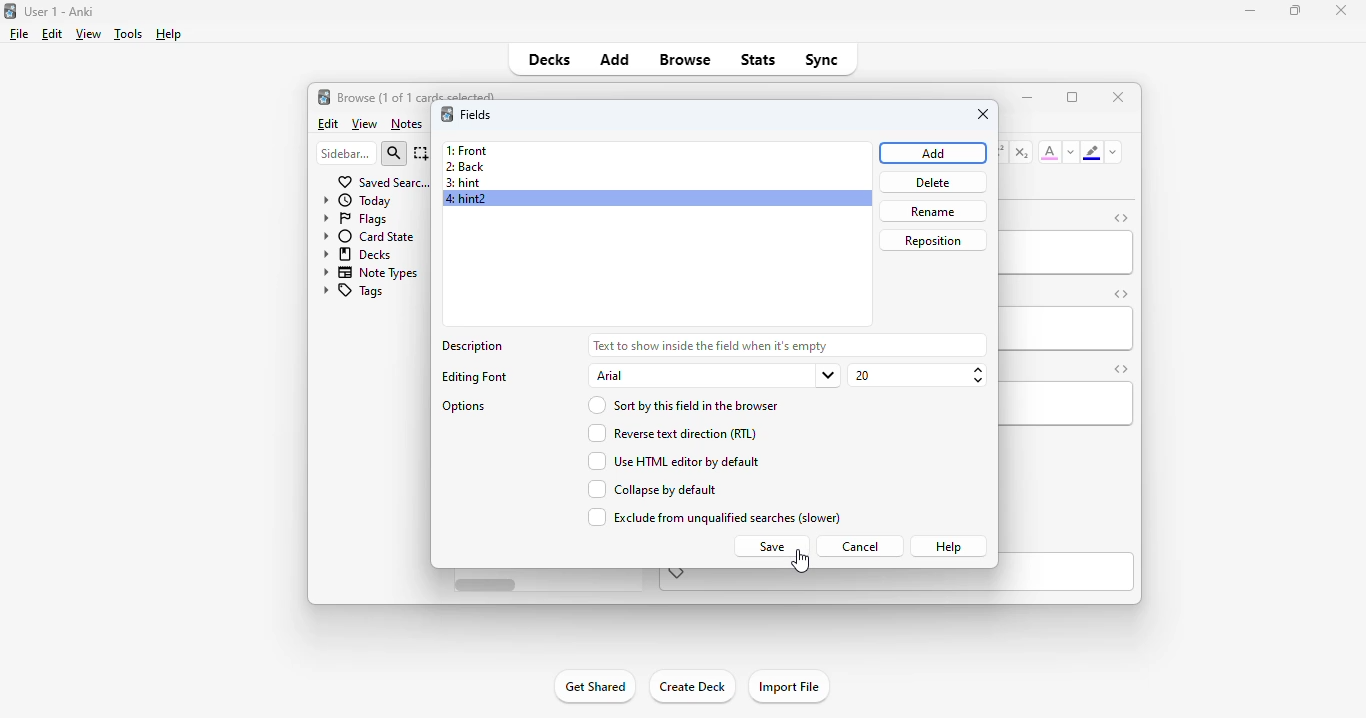 The height and width of the screenshot is (718, 1366). What do you see at coordinates (368, 236) in the screenshot?
I see `card state` at bounding box center [368, 236].